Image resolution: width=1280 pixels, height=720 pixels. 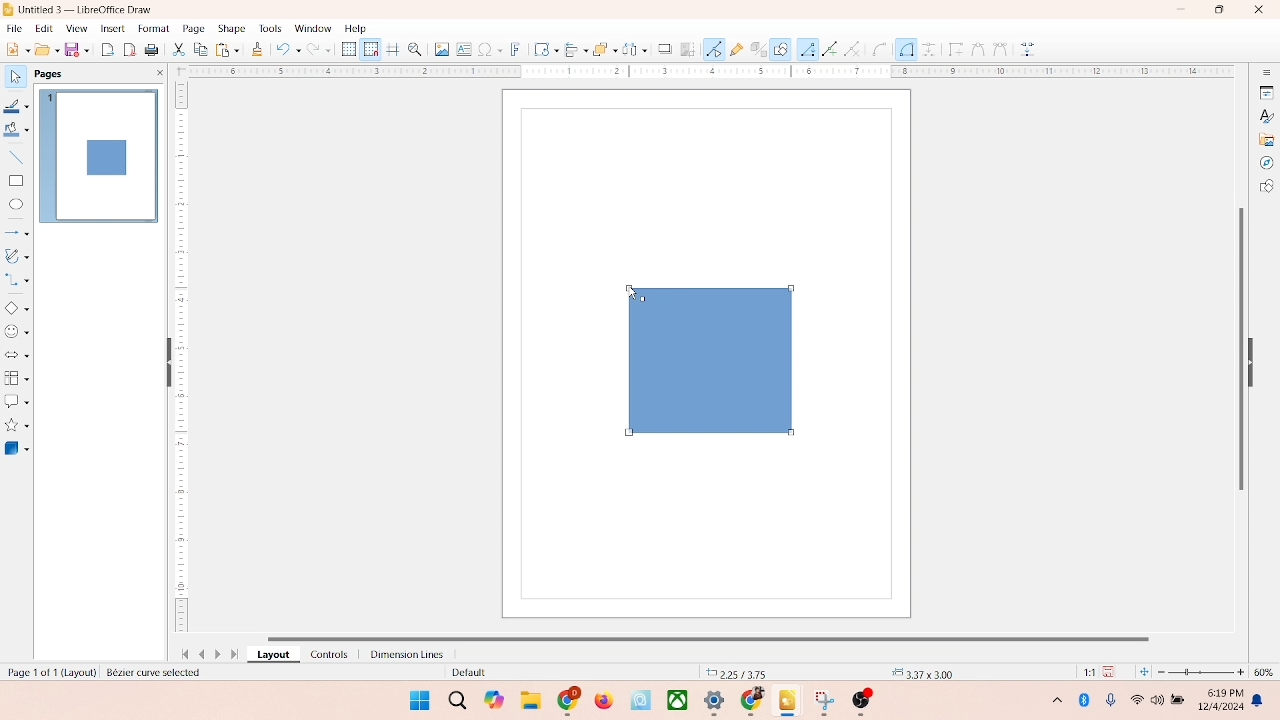 What do you see at coordinates (323, 51) in the screenshot?
I see `redo` at bounding box center [323, 51].